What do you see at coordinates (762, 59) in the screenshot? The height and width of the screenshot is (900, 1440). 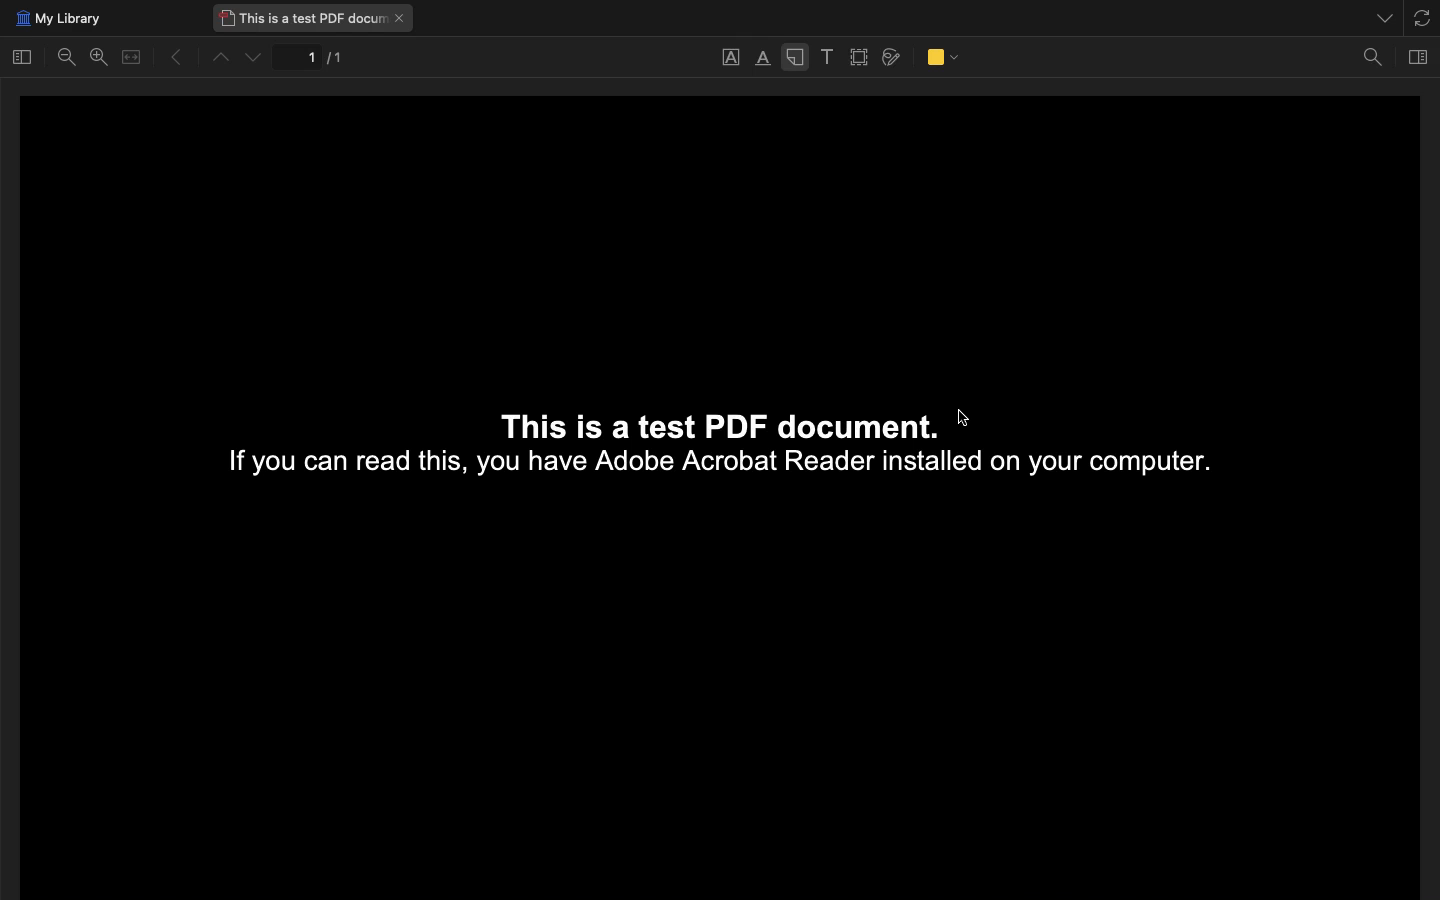 I see `Highlight text` at bounding box center [762, 59].